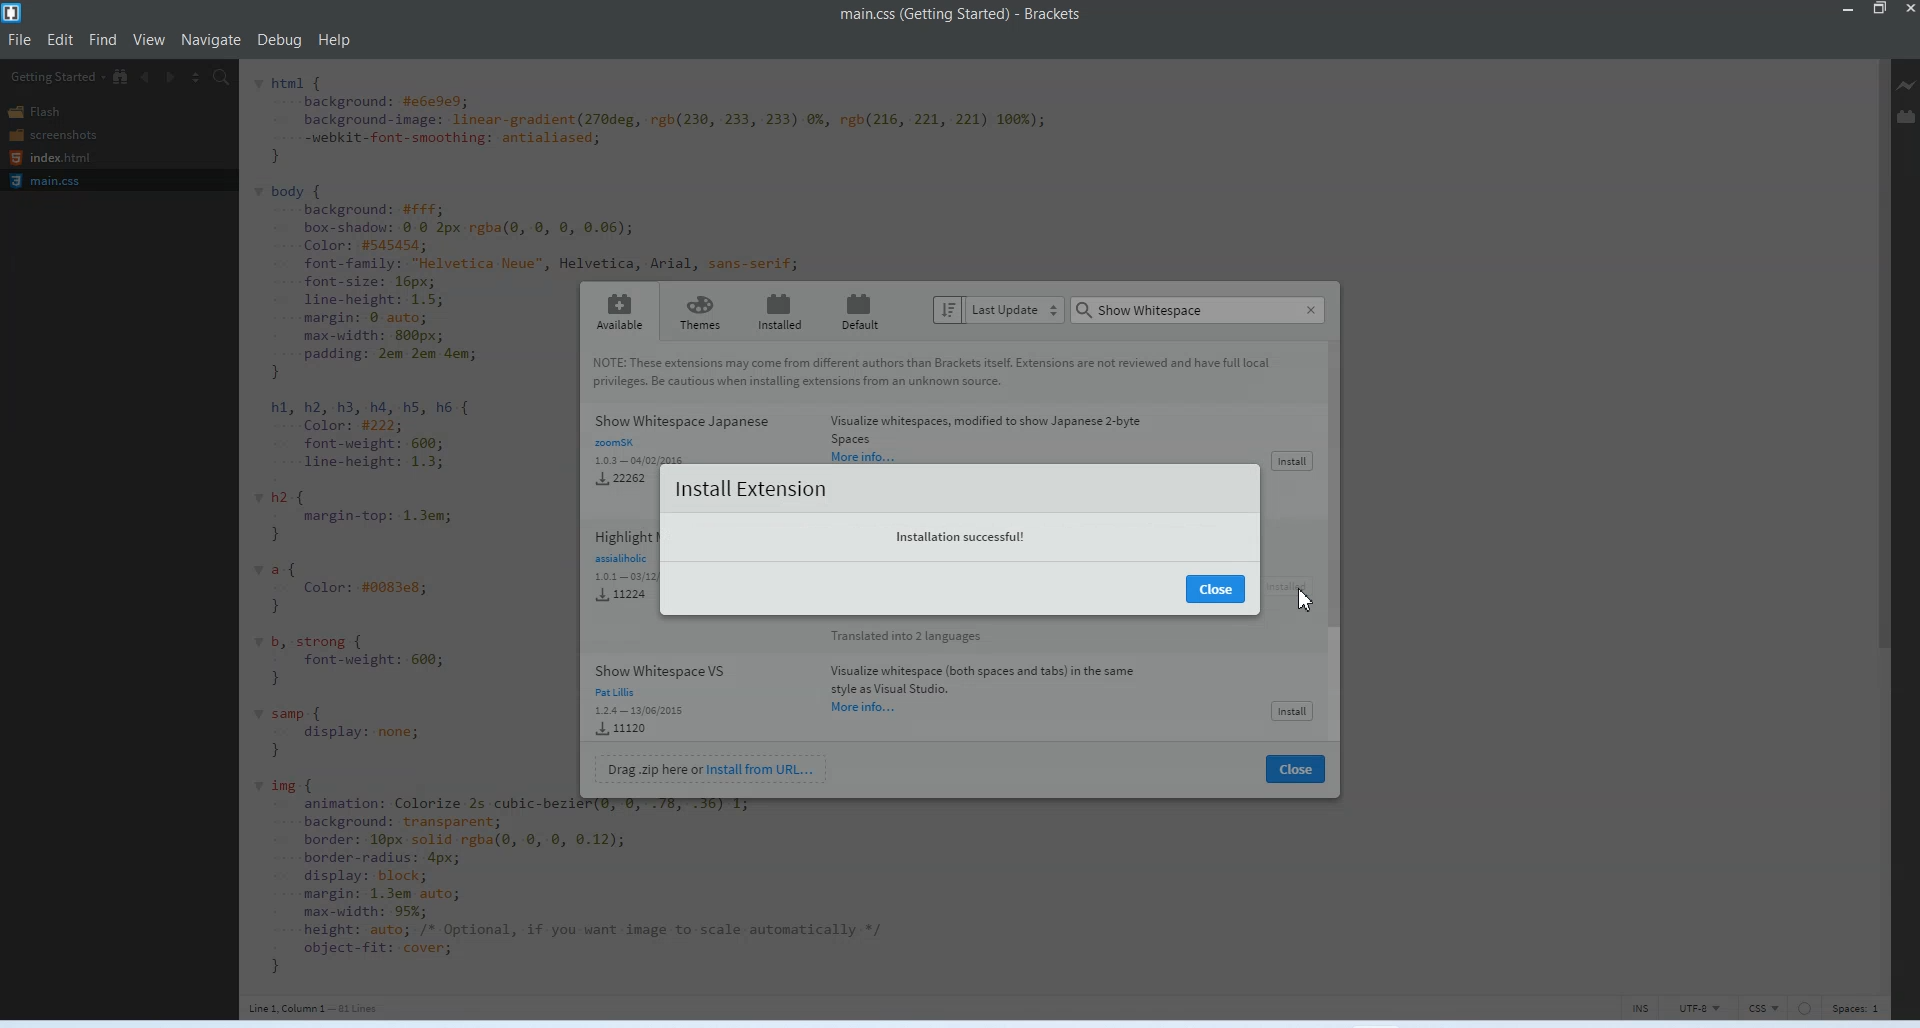 The image size is (1920, 1028). What do you see at coordinates (196, 75) in the screenshot?
I see `Split editor vertically and Horizontally` at bounding box center [196, 75].